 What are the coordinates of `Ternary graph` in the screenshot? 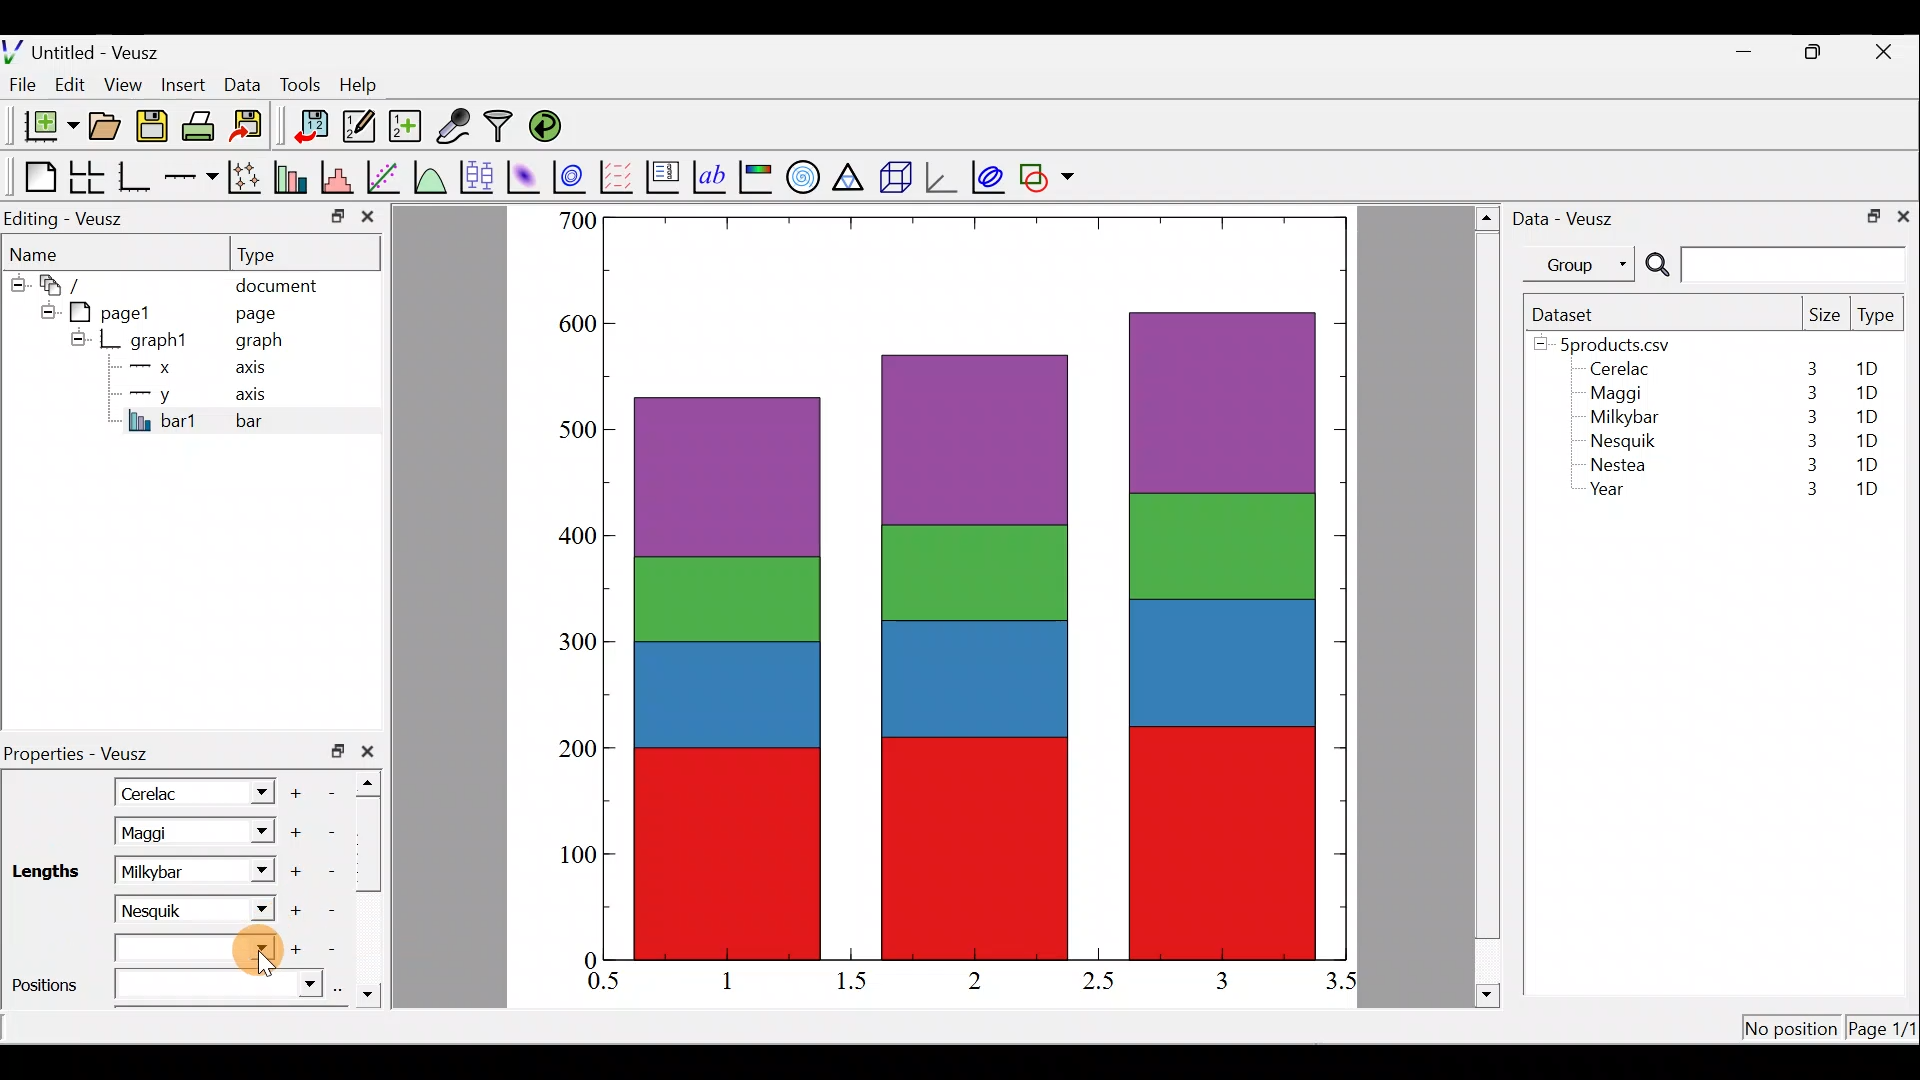 It's located at (850, 174).